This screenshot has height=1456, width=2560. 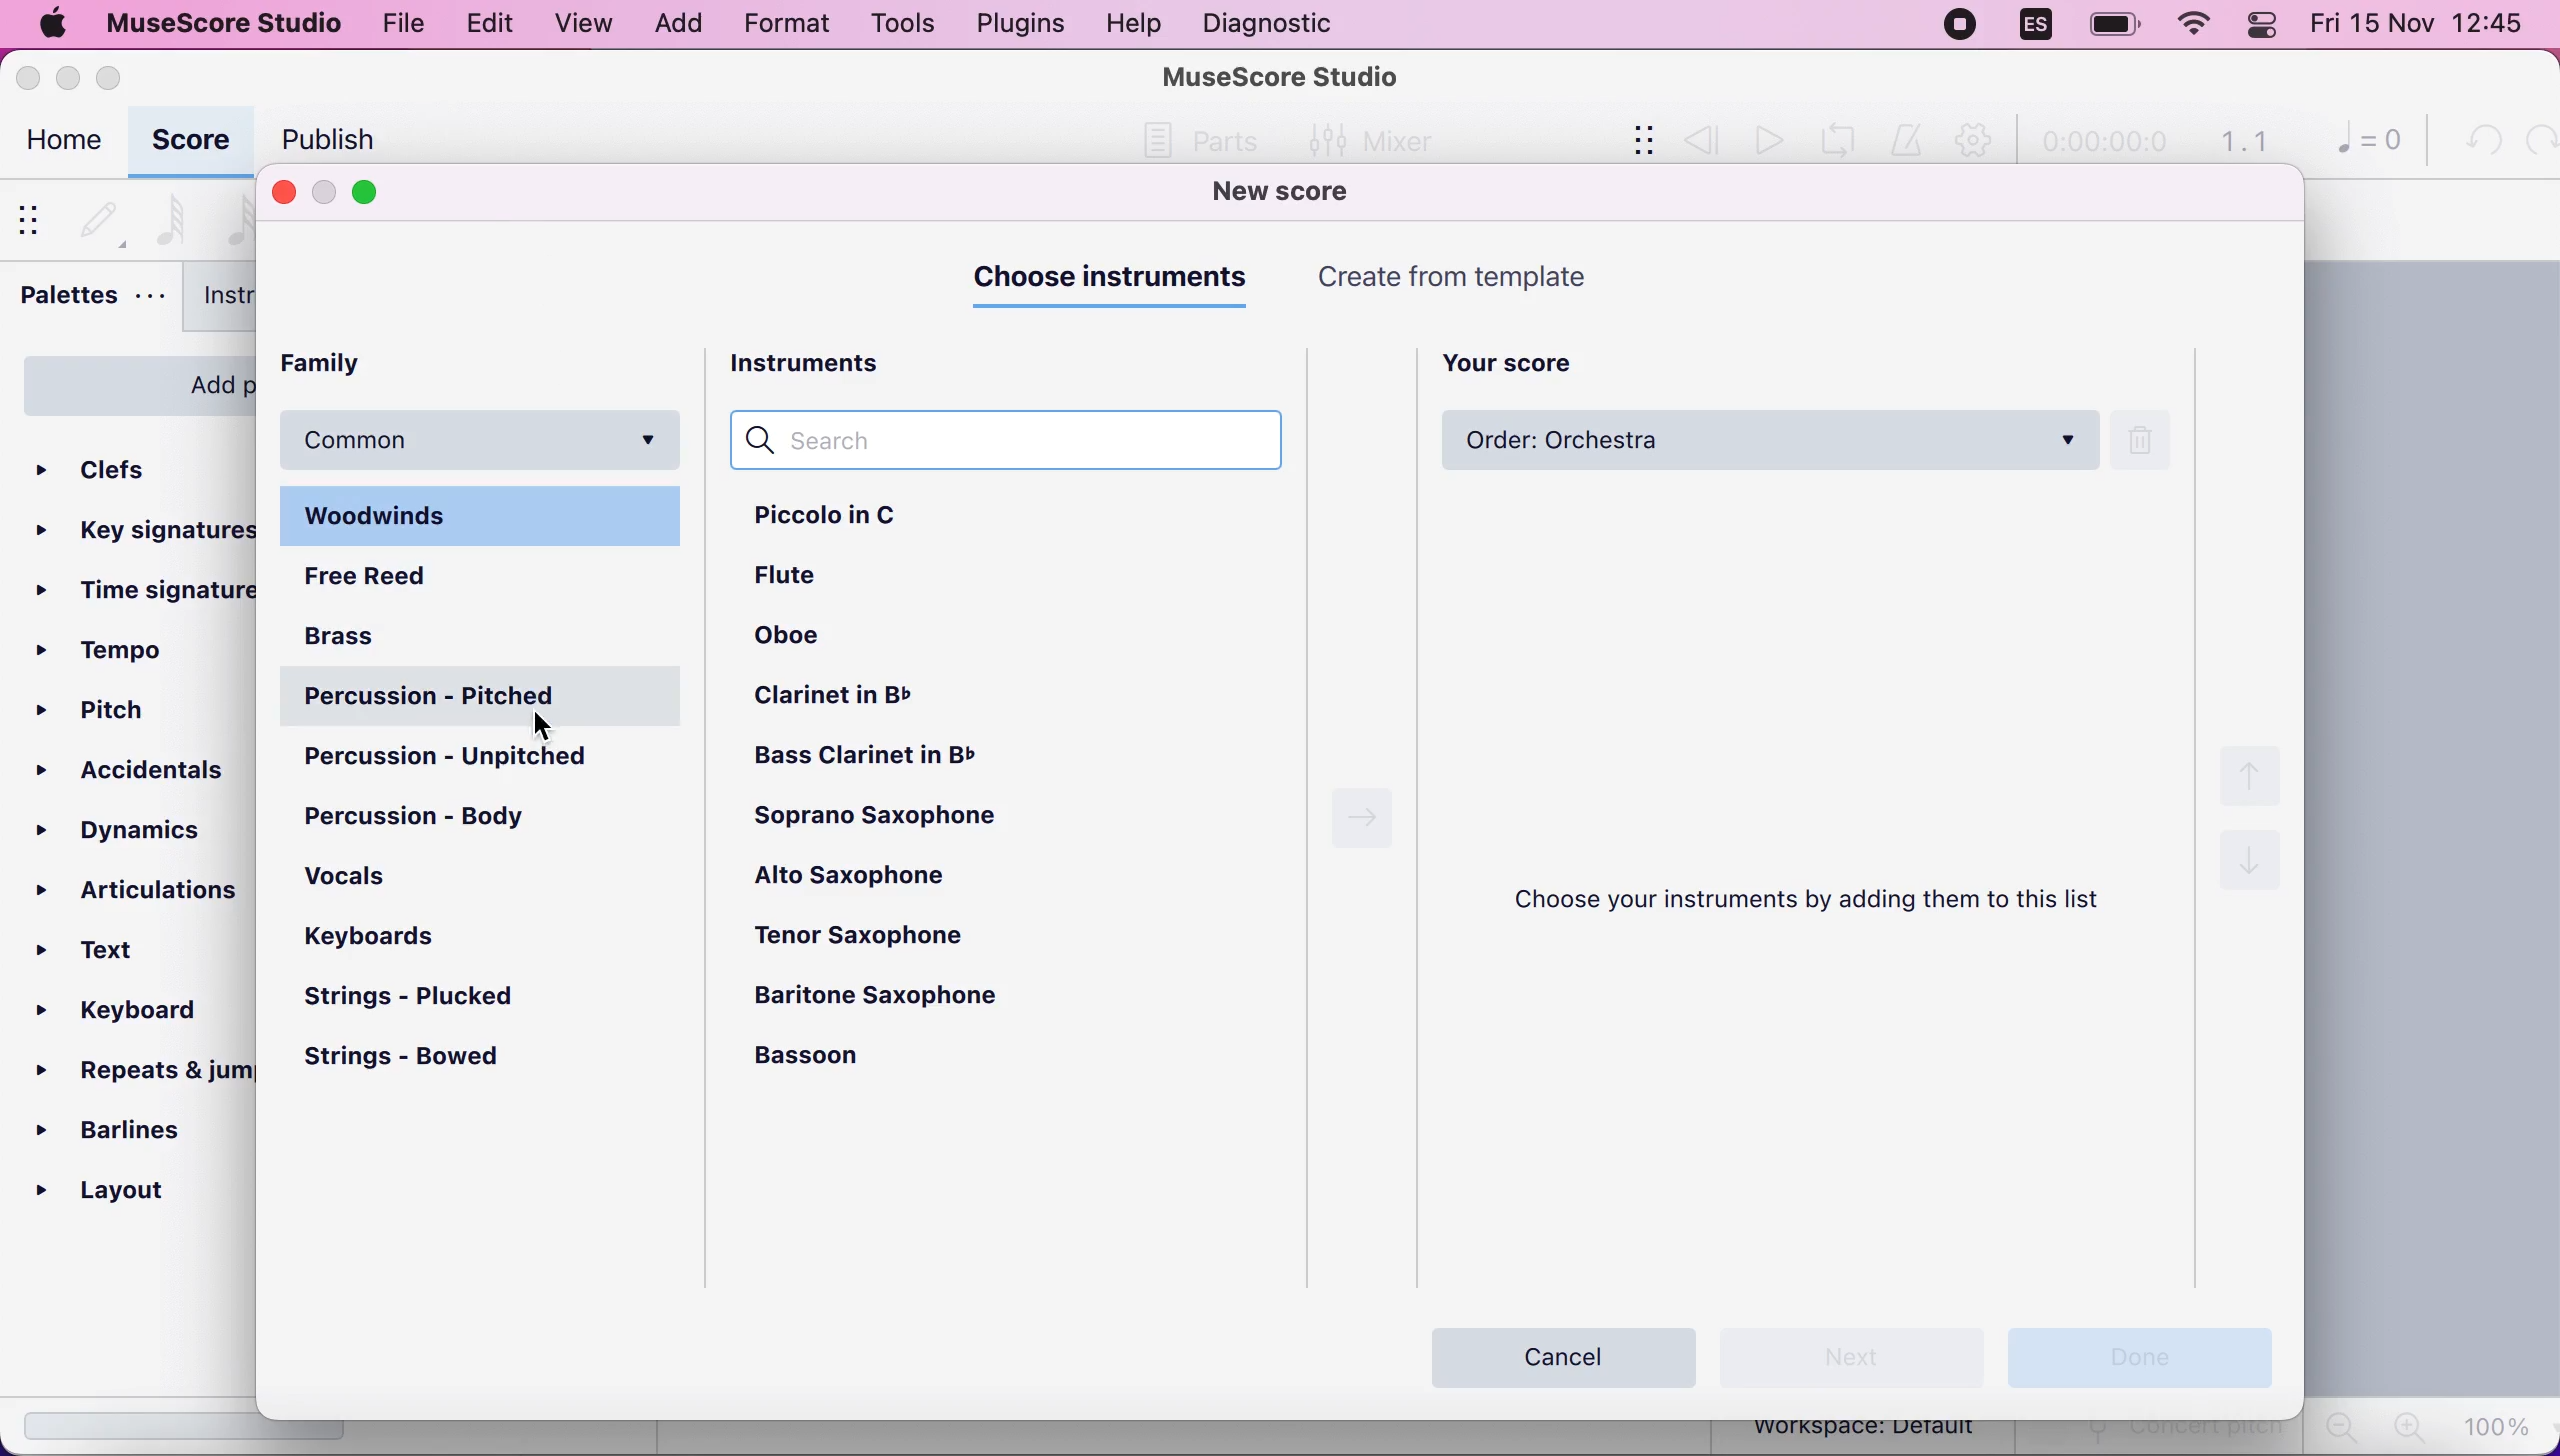 What do you see at coordinates (358, 365) in the screenshot?
I see `family` at bounding box center [358, 365].